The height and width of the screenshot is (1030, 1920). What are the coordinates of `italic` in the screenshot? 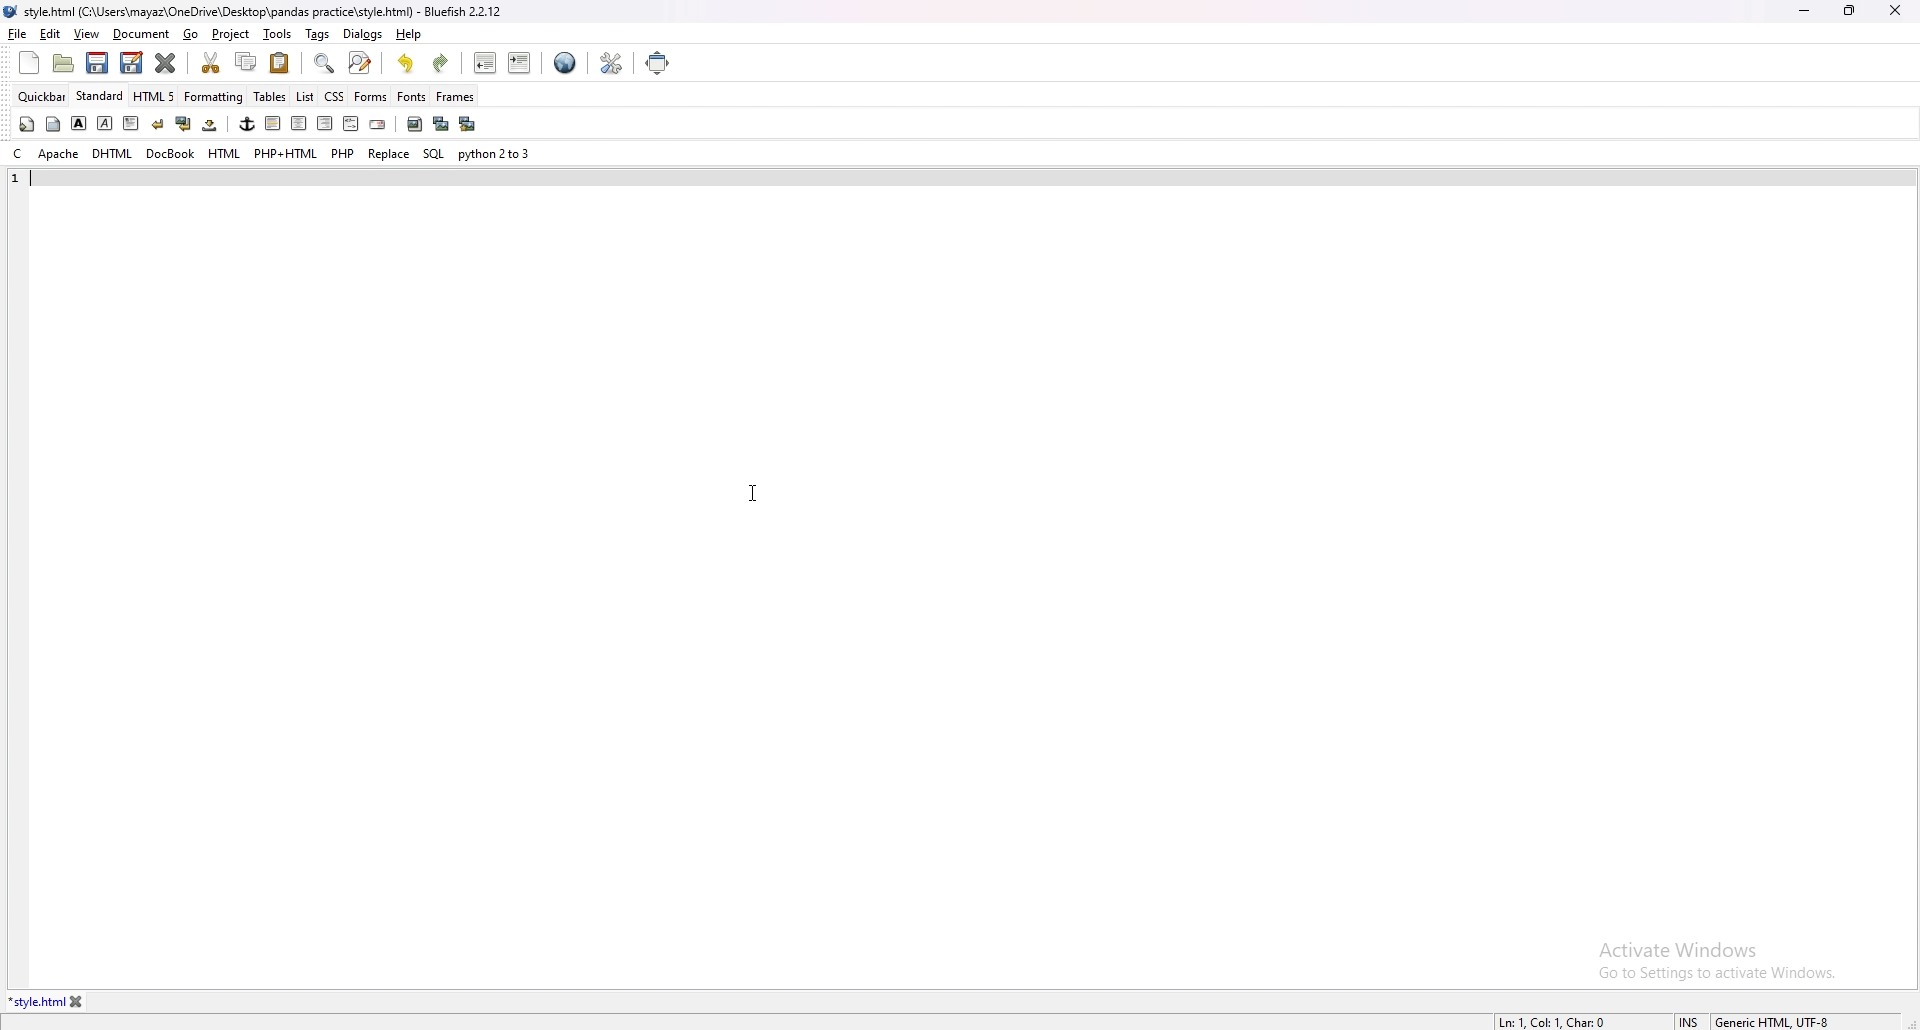 It's located at (106, 122).